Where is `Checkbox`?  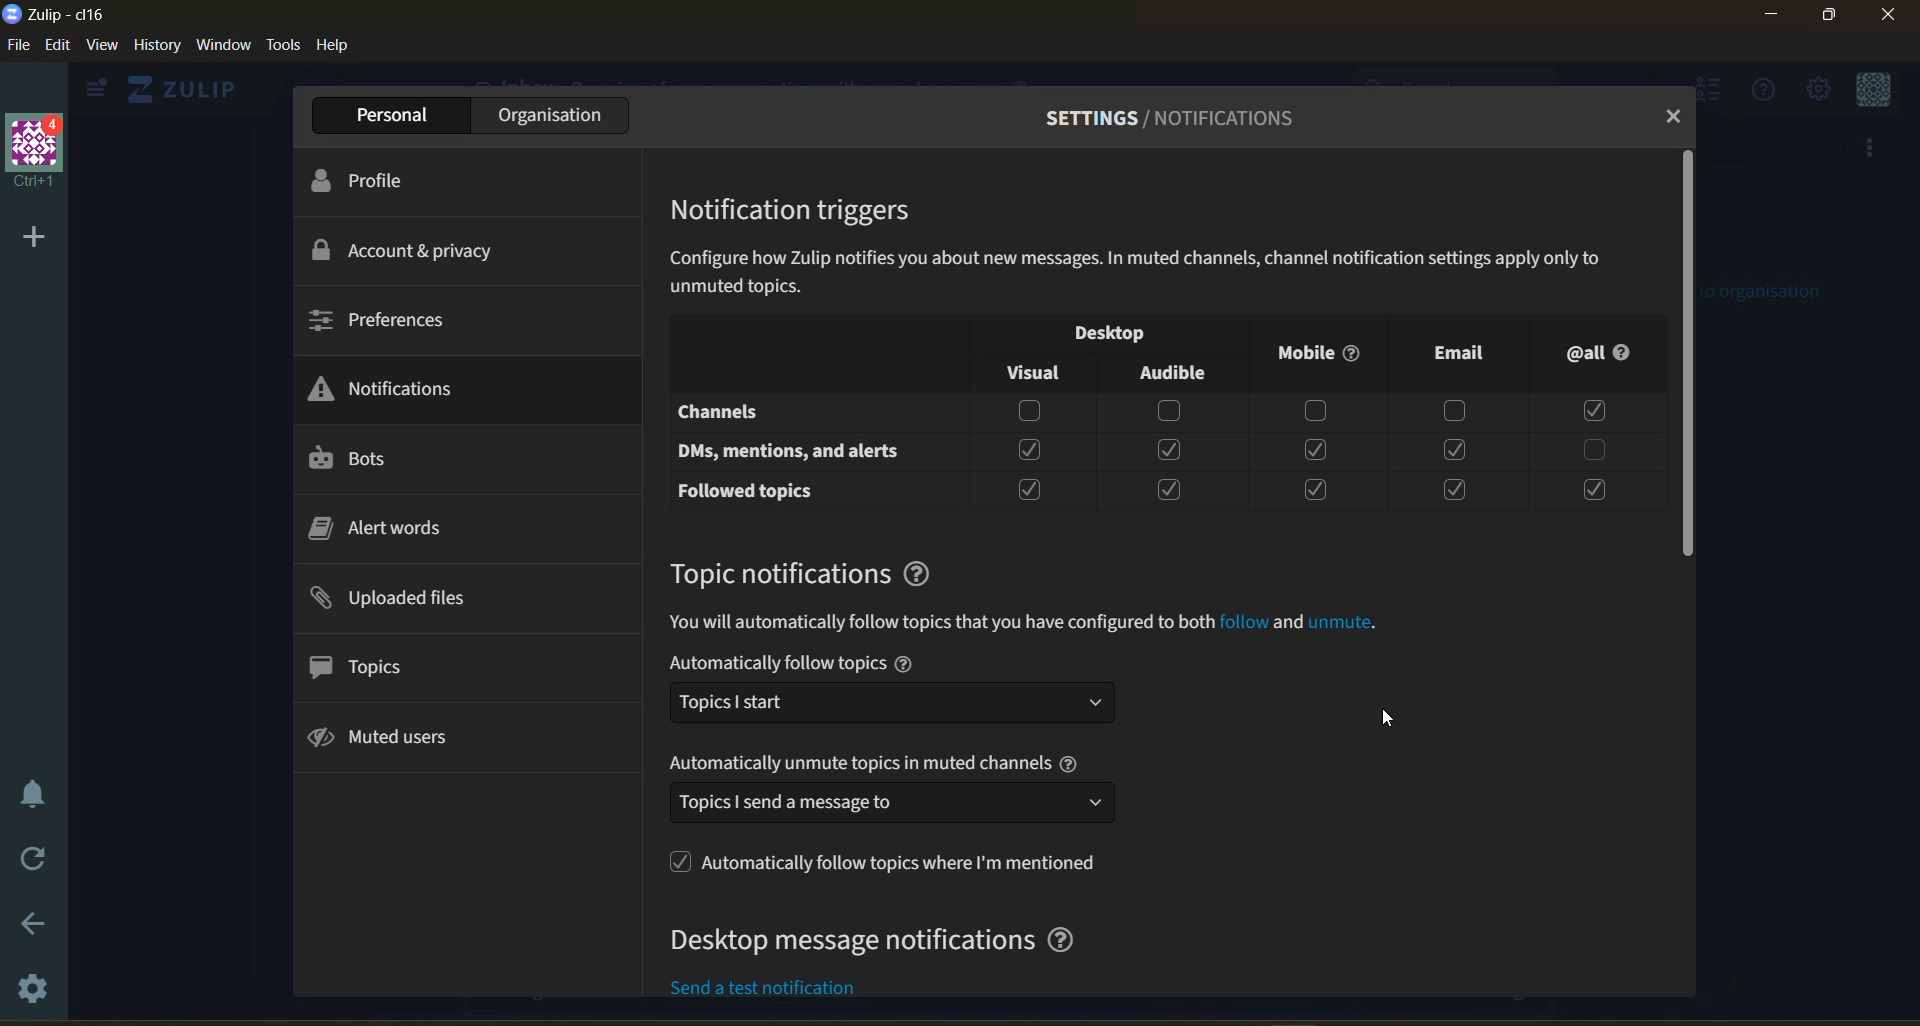 Checkbox is located at coordinates (1592, 412).